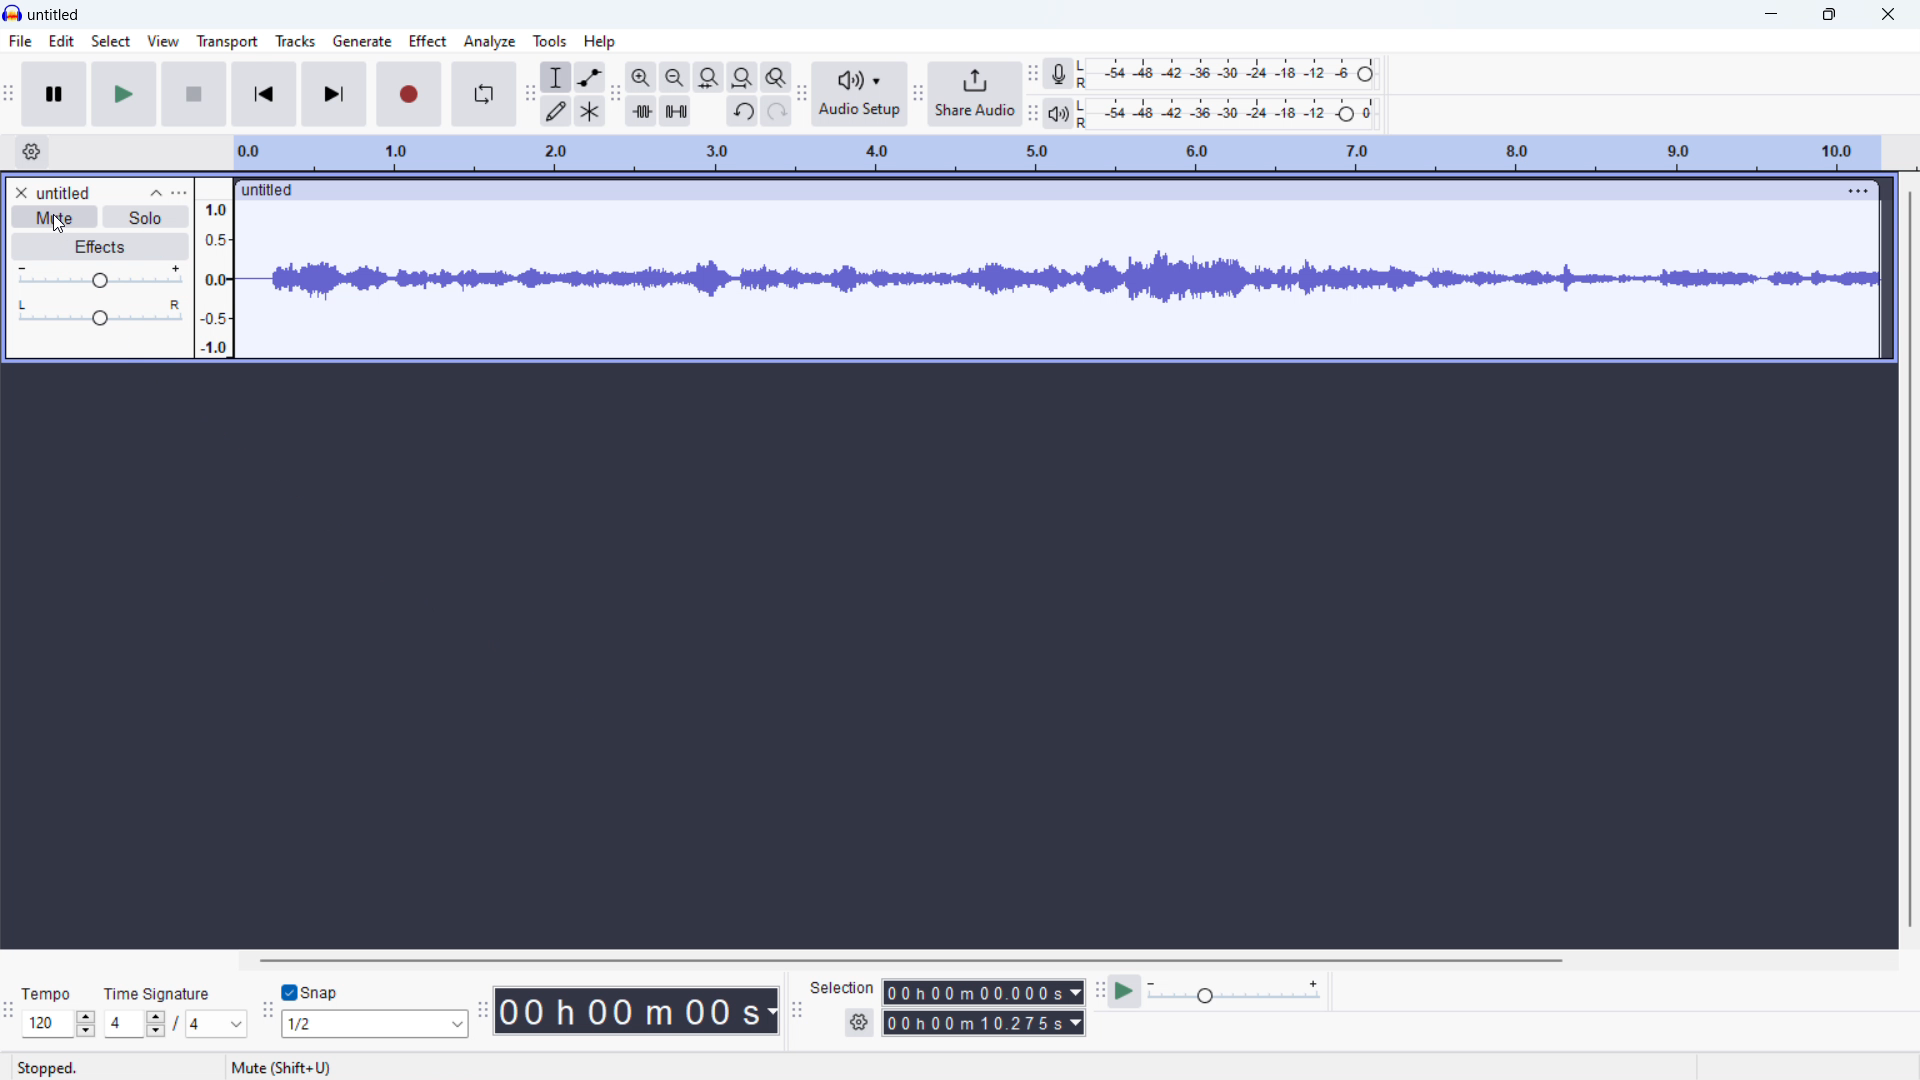 This screenshot has width=1920, height=1080. What do you see at coordinates (145, 216) in the screenshot?
I see `solo` at bounding box center [145, 216].